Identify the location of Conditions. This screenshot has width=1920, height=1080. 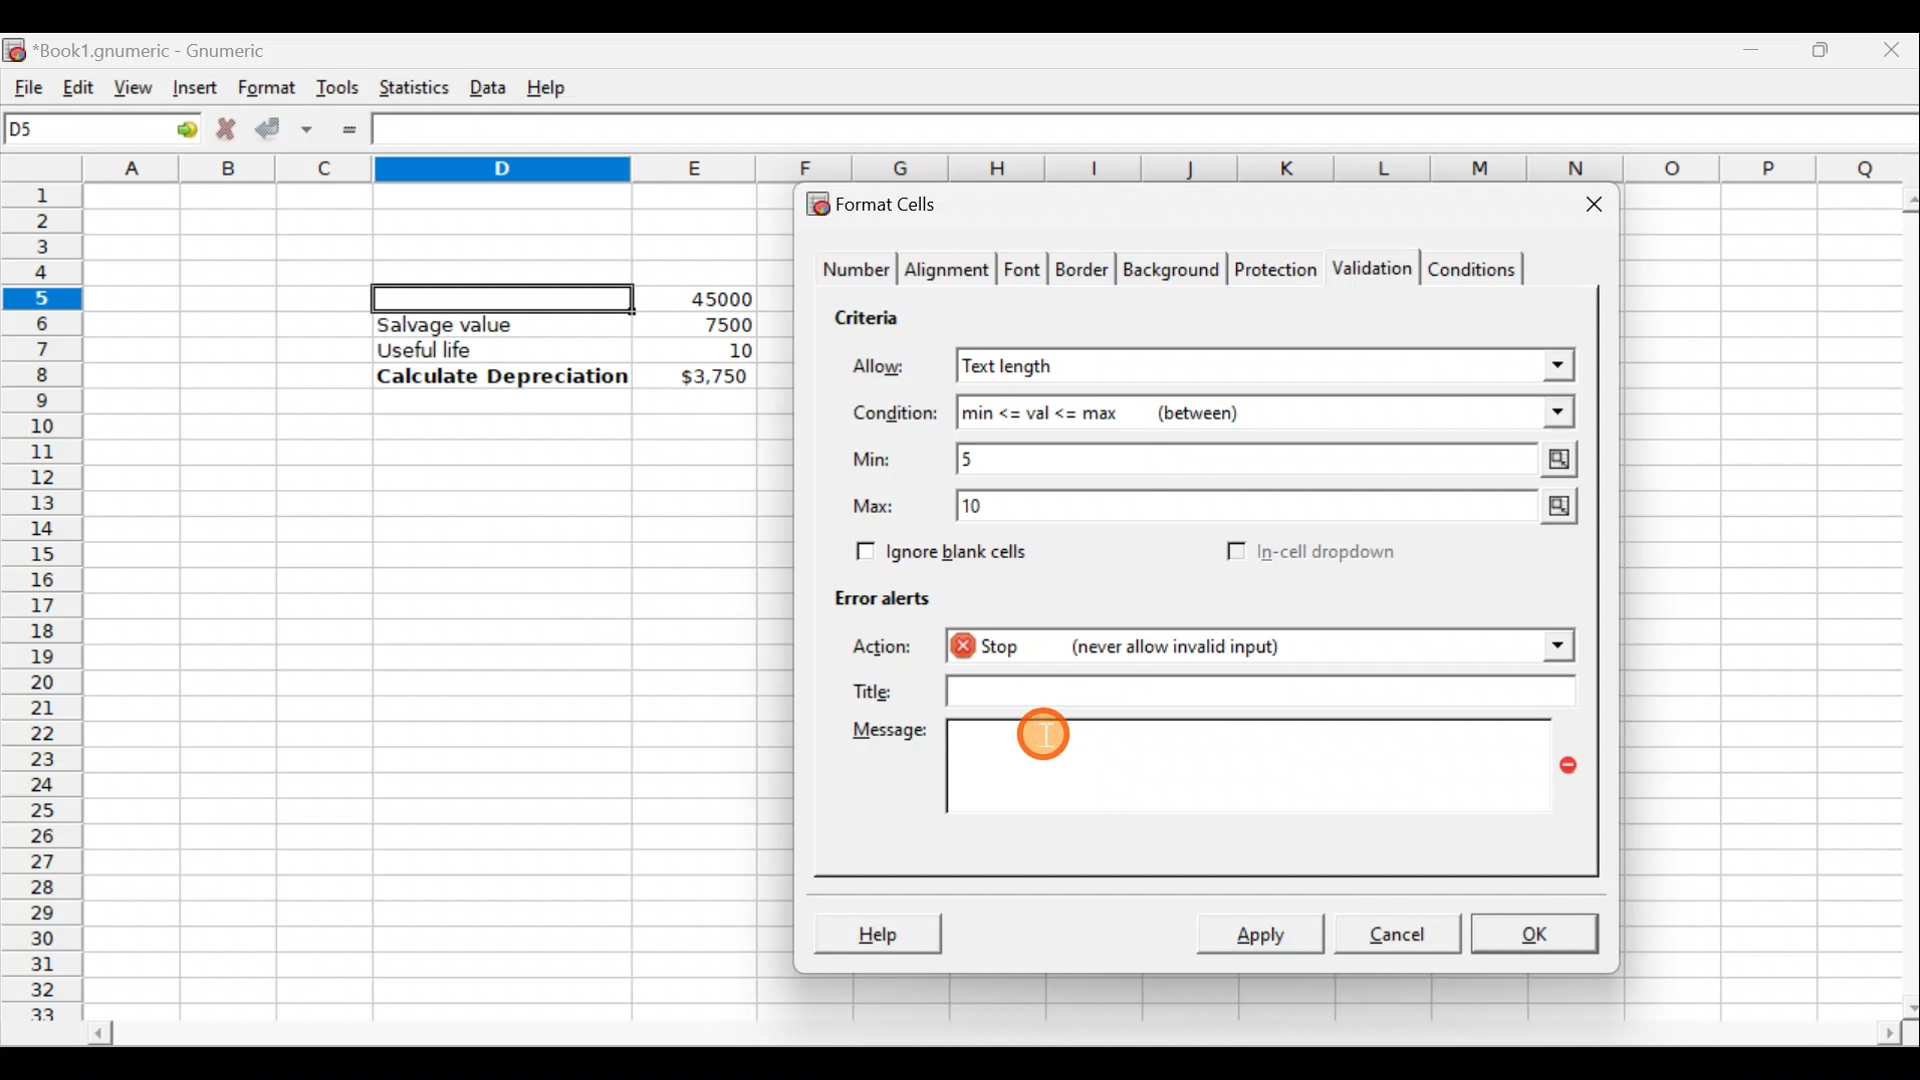
(1471, 268).